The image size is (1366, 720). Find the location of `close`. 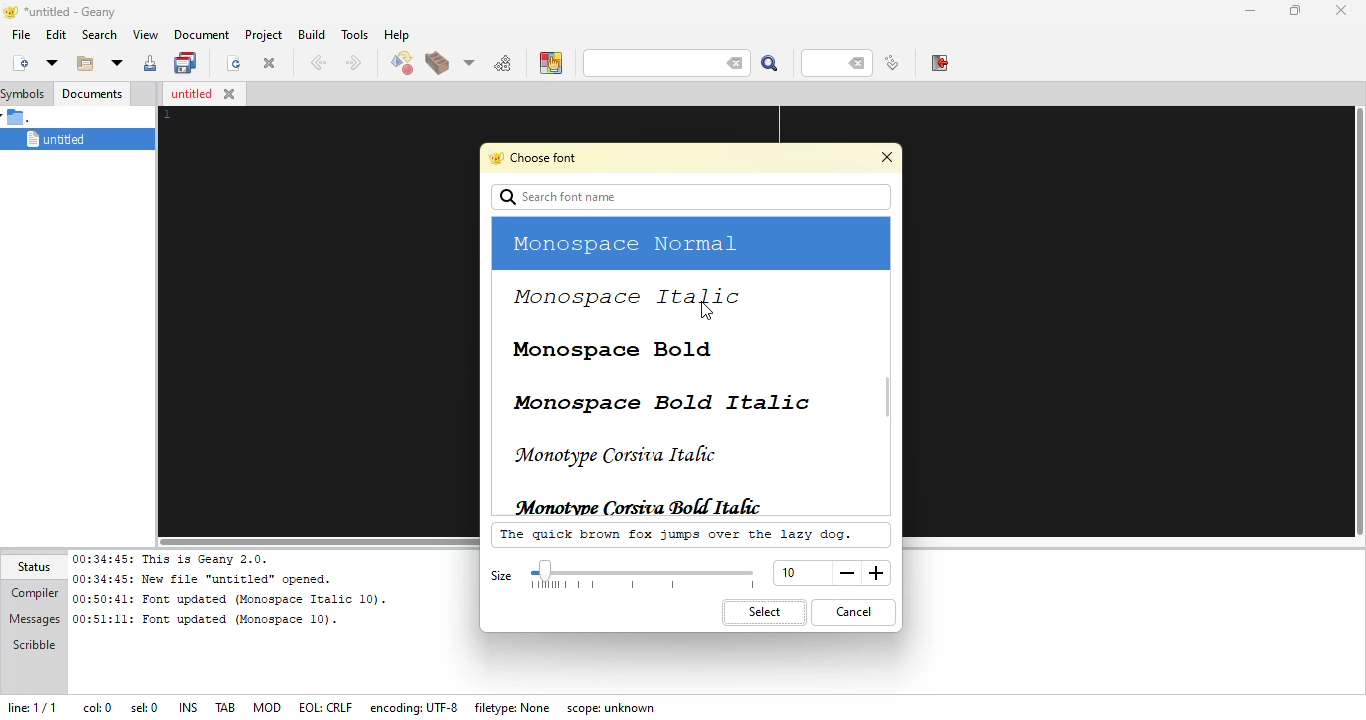

close is located at coordinates (1342, 12).